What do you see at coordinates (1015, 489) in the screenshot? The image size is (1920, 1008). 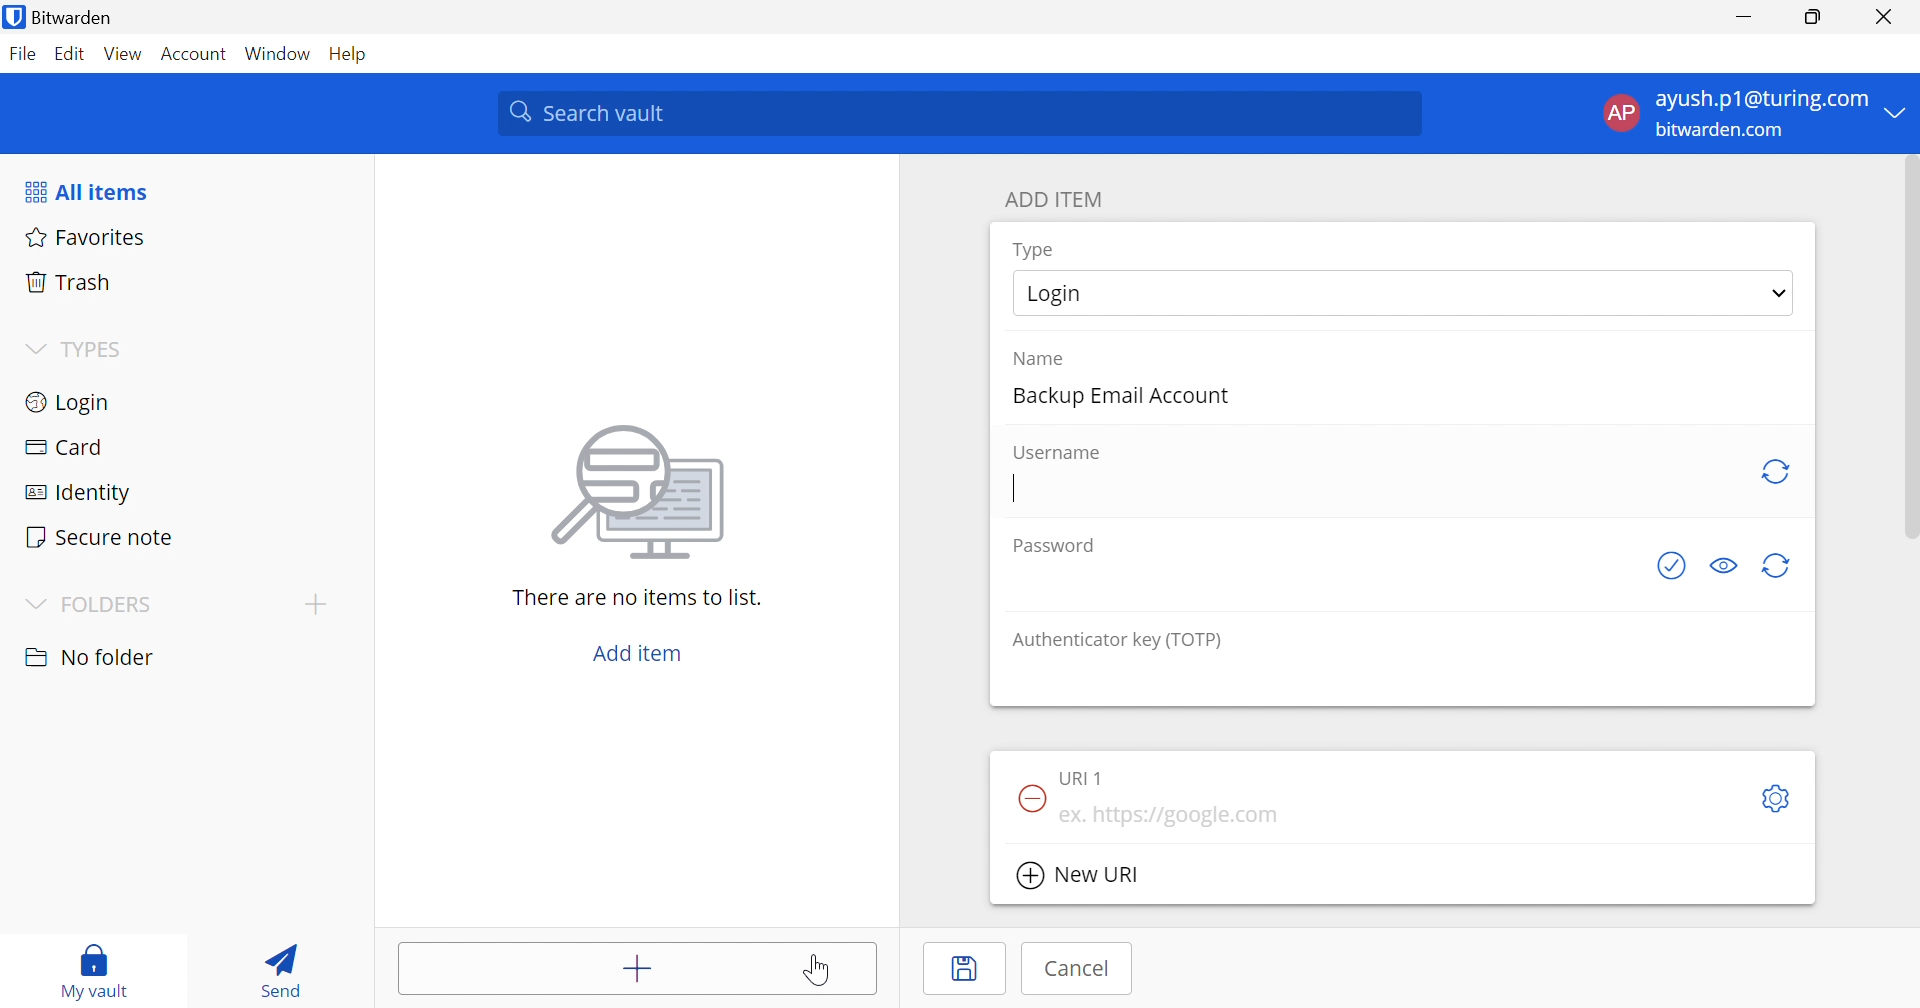 I see `Typing cursor` at bounding box center [1015, 489].